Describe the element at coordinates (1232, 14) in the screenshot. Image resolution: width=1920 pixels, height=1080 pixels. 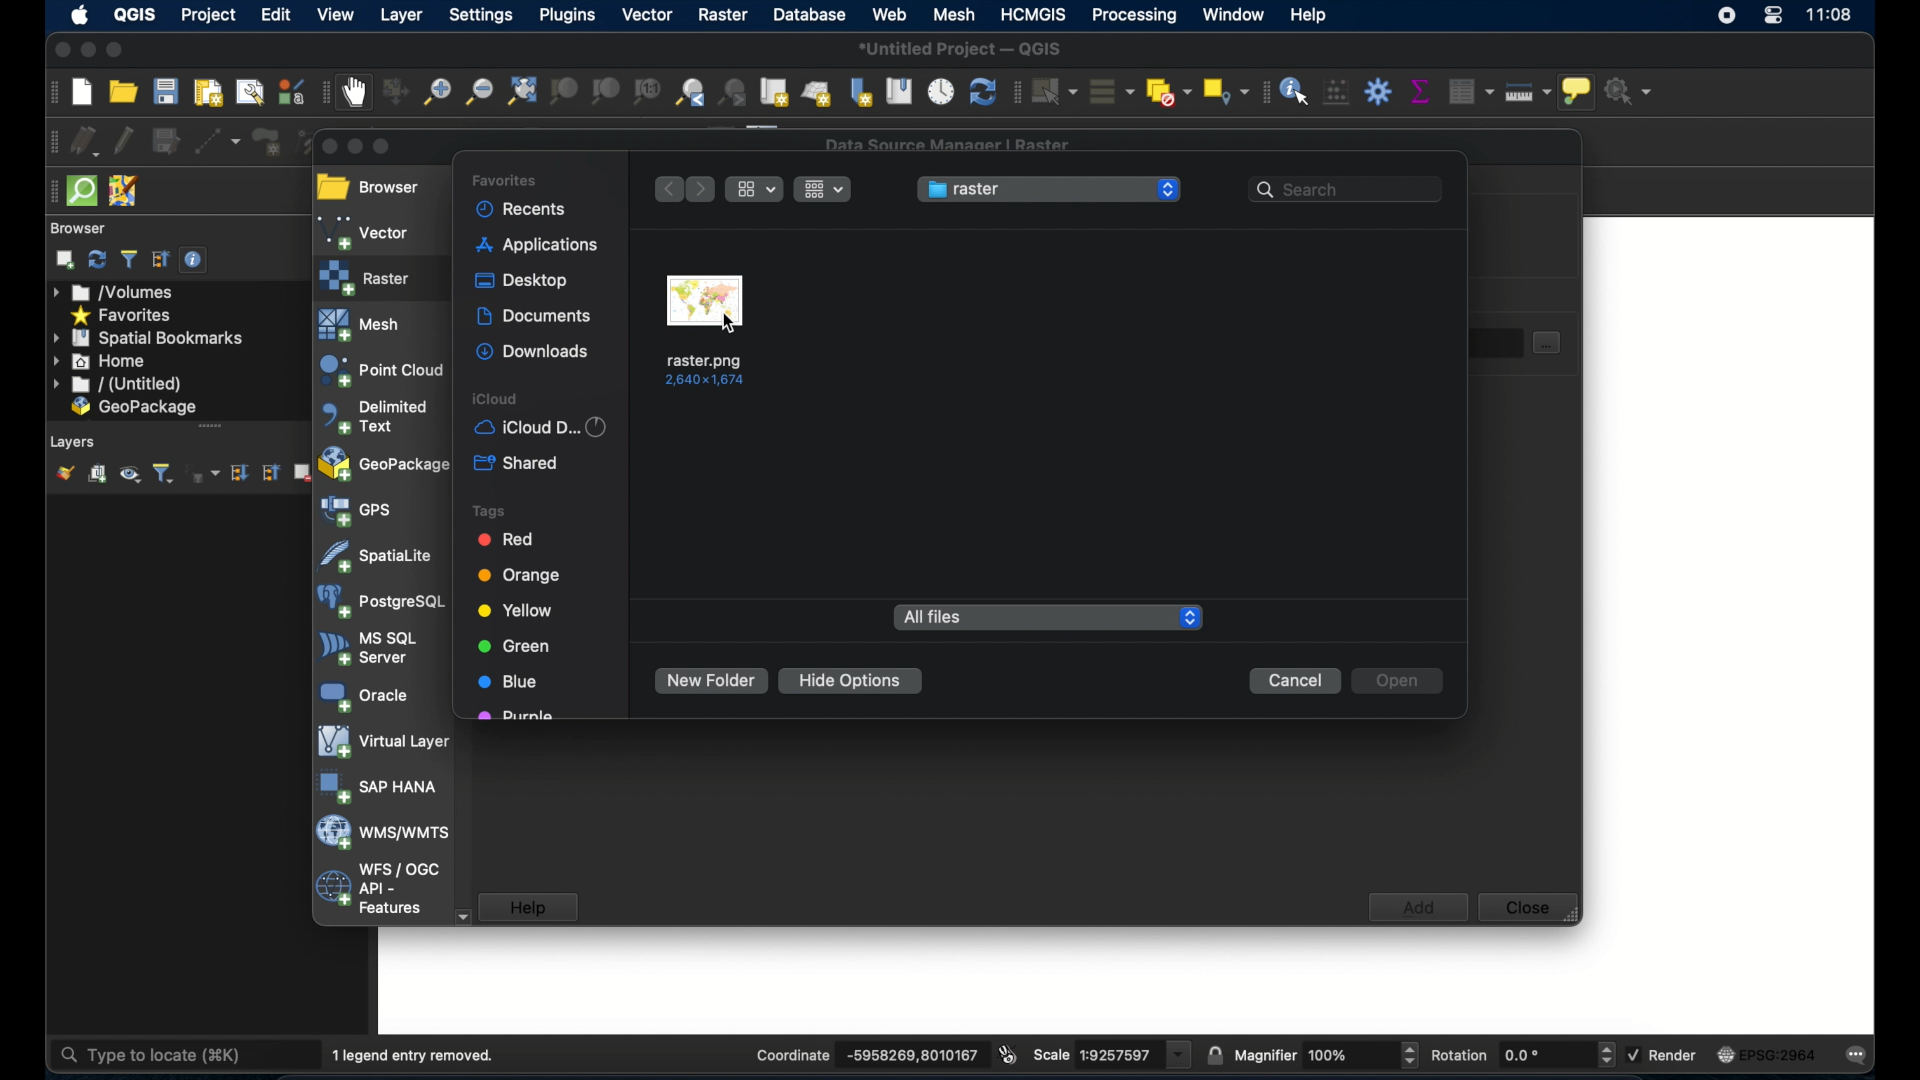
I see `window` at that location.